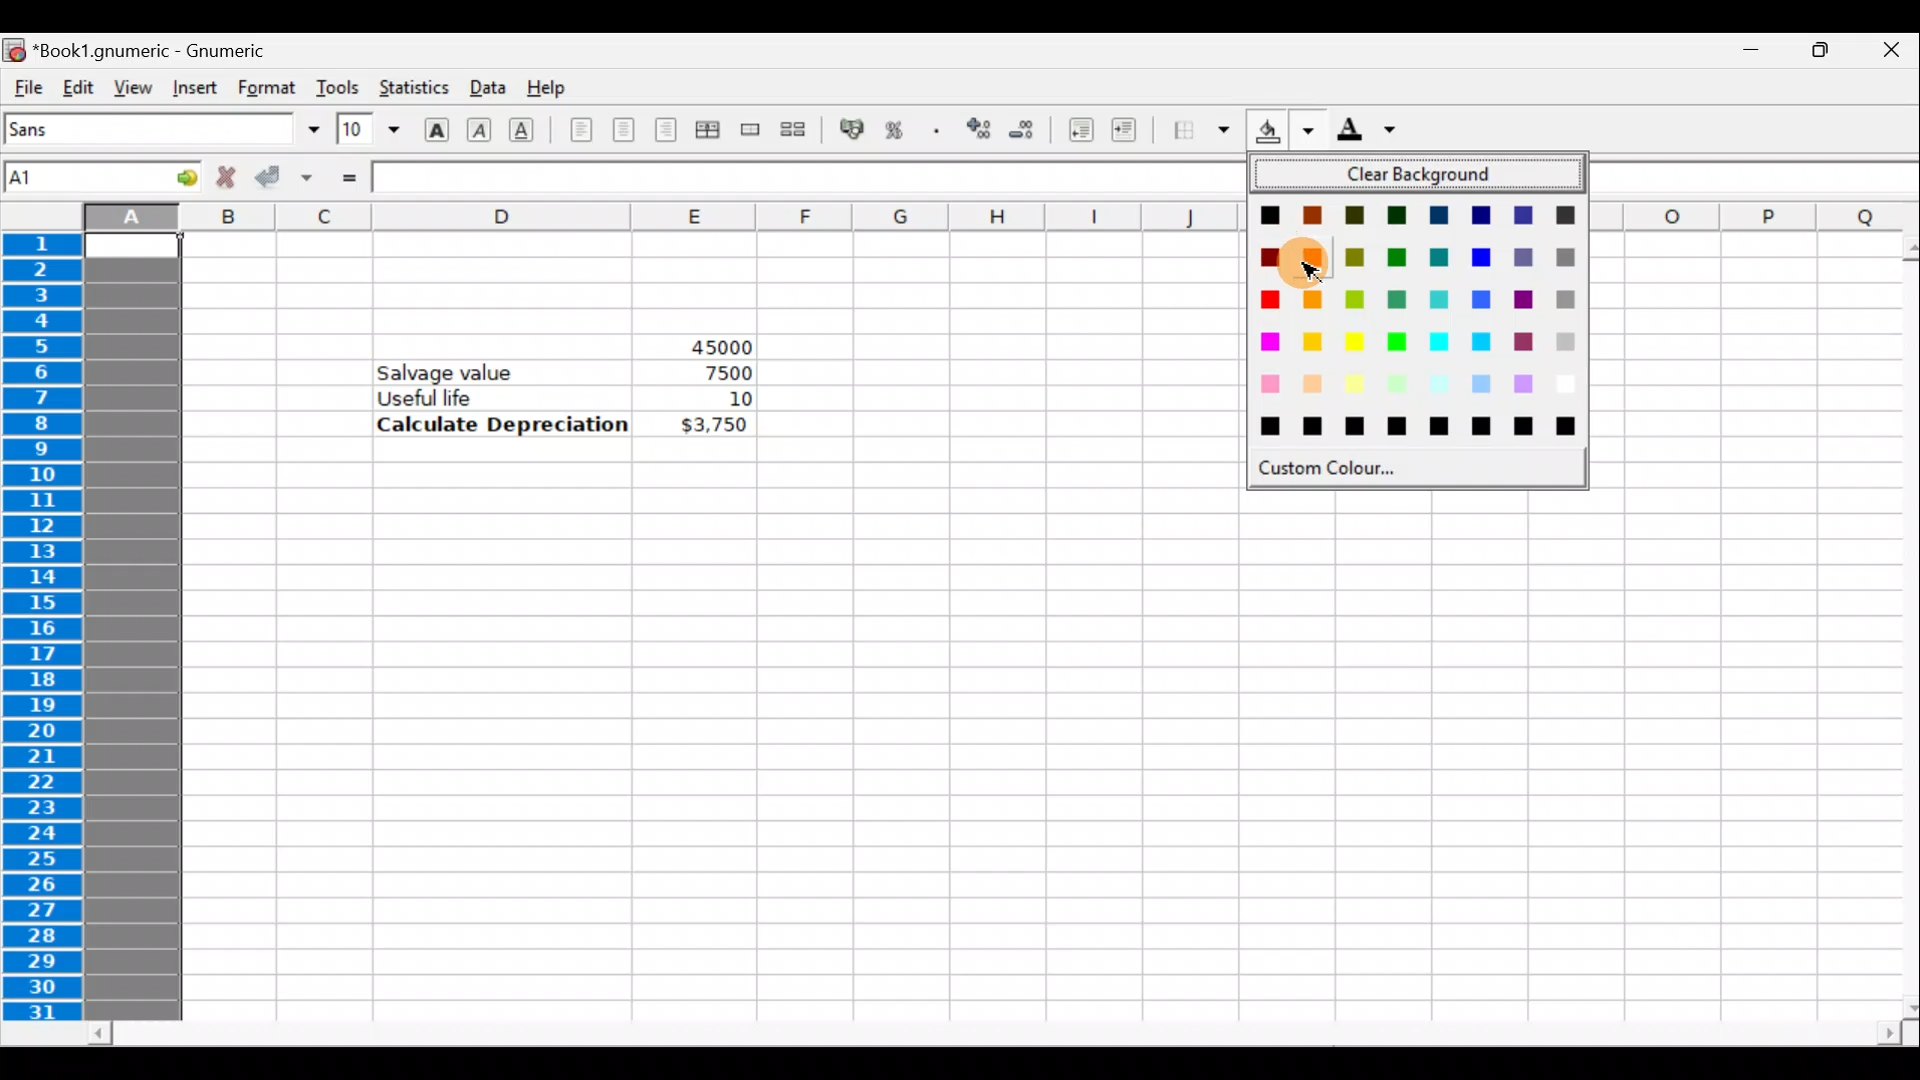 The height and width of the screenshot is (1080, 1920). What do you see at coordinates (1075, 130) in the screenshot?
I see `Decrease indent, align contents to the left` at bounding box center [1075, 130].